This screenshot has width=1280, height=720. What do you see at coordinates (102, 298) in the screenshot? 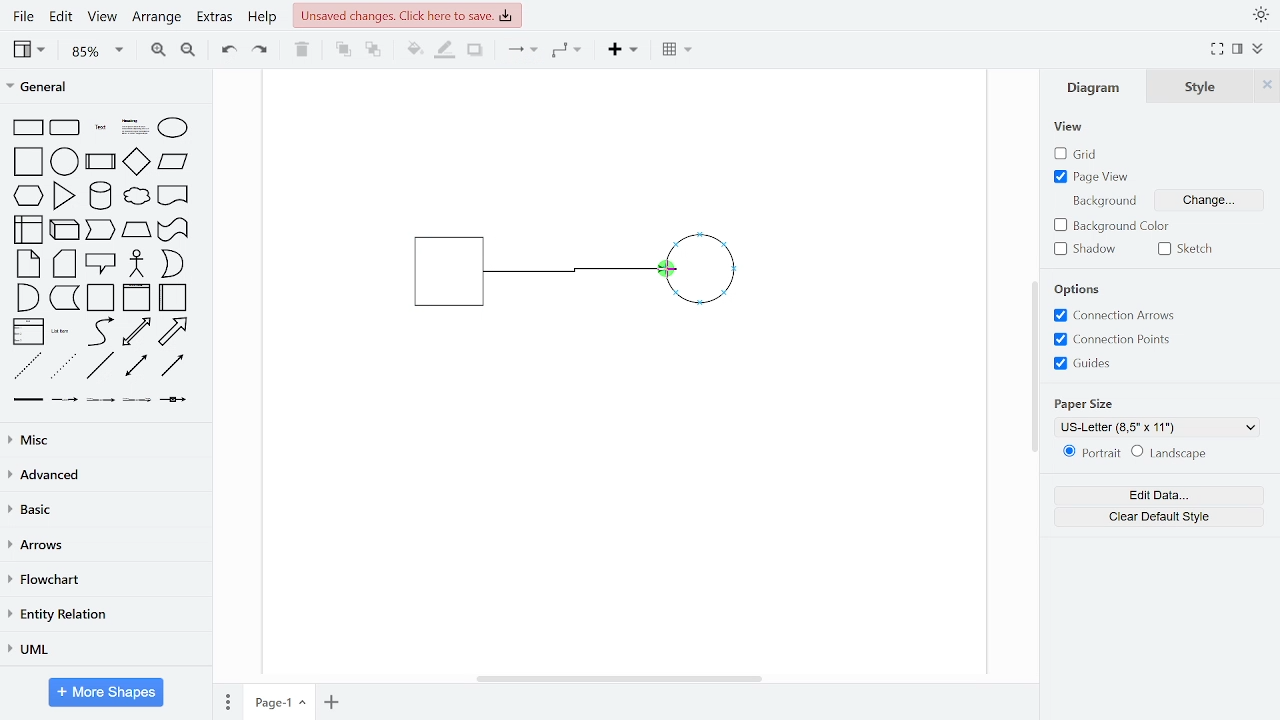
I see `container` at bounding box center [102, 298].